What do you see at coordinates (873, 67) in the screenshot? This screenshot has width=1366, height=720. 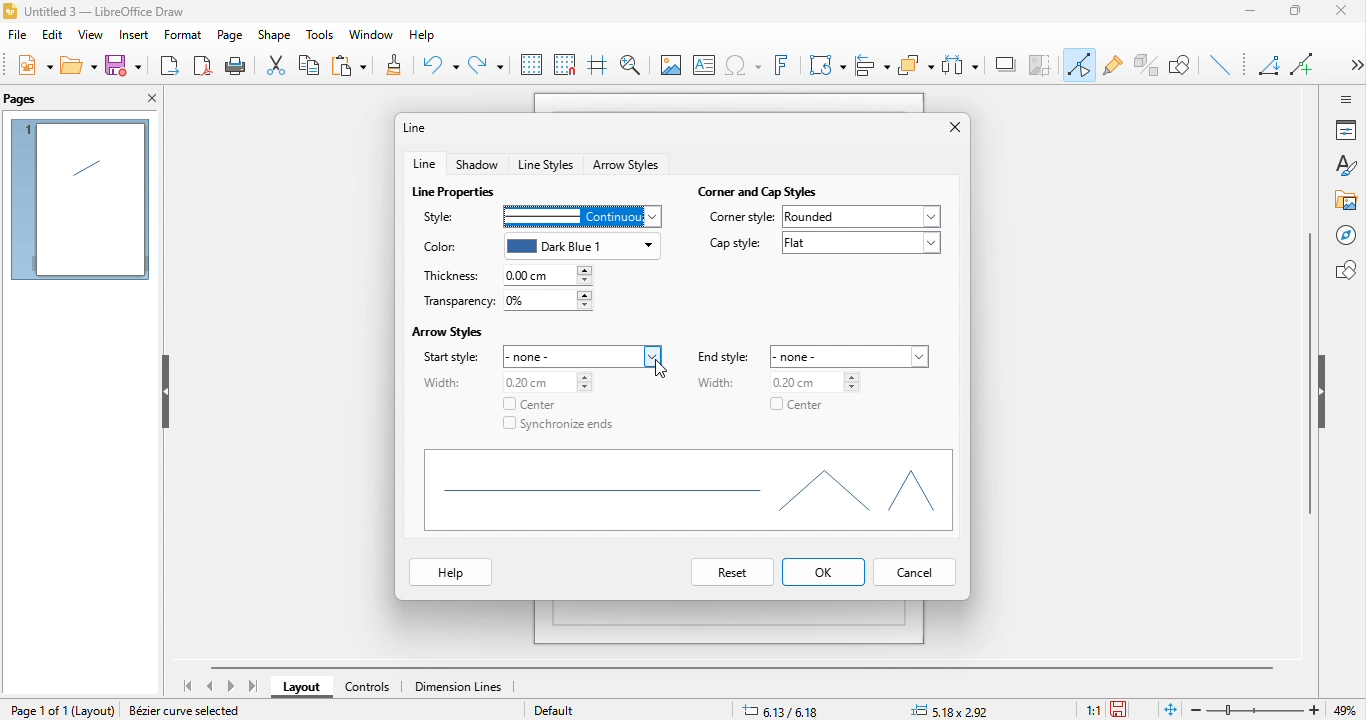 I see `align object` at bounding box center [873, 67].